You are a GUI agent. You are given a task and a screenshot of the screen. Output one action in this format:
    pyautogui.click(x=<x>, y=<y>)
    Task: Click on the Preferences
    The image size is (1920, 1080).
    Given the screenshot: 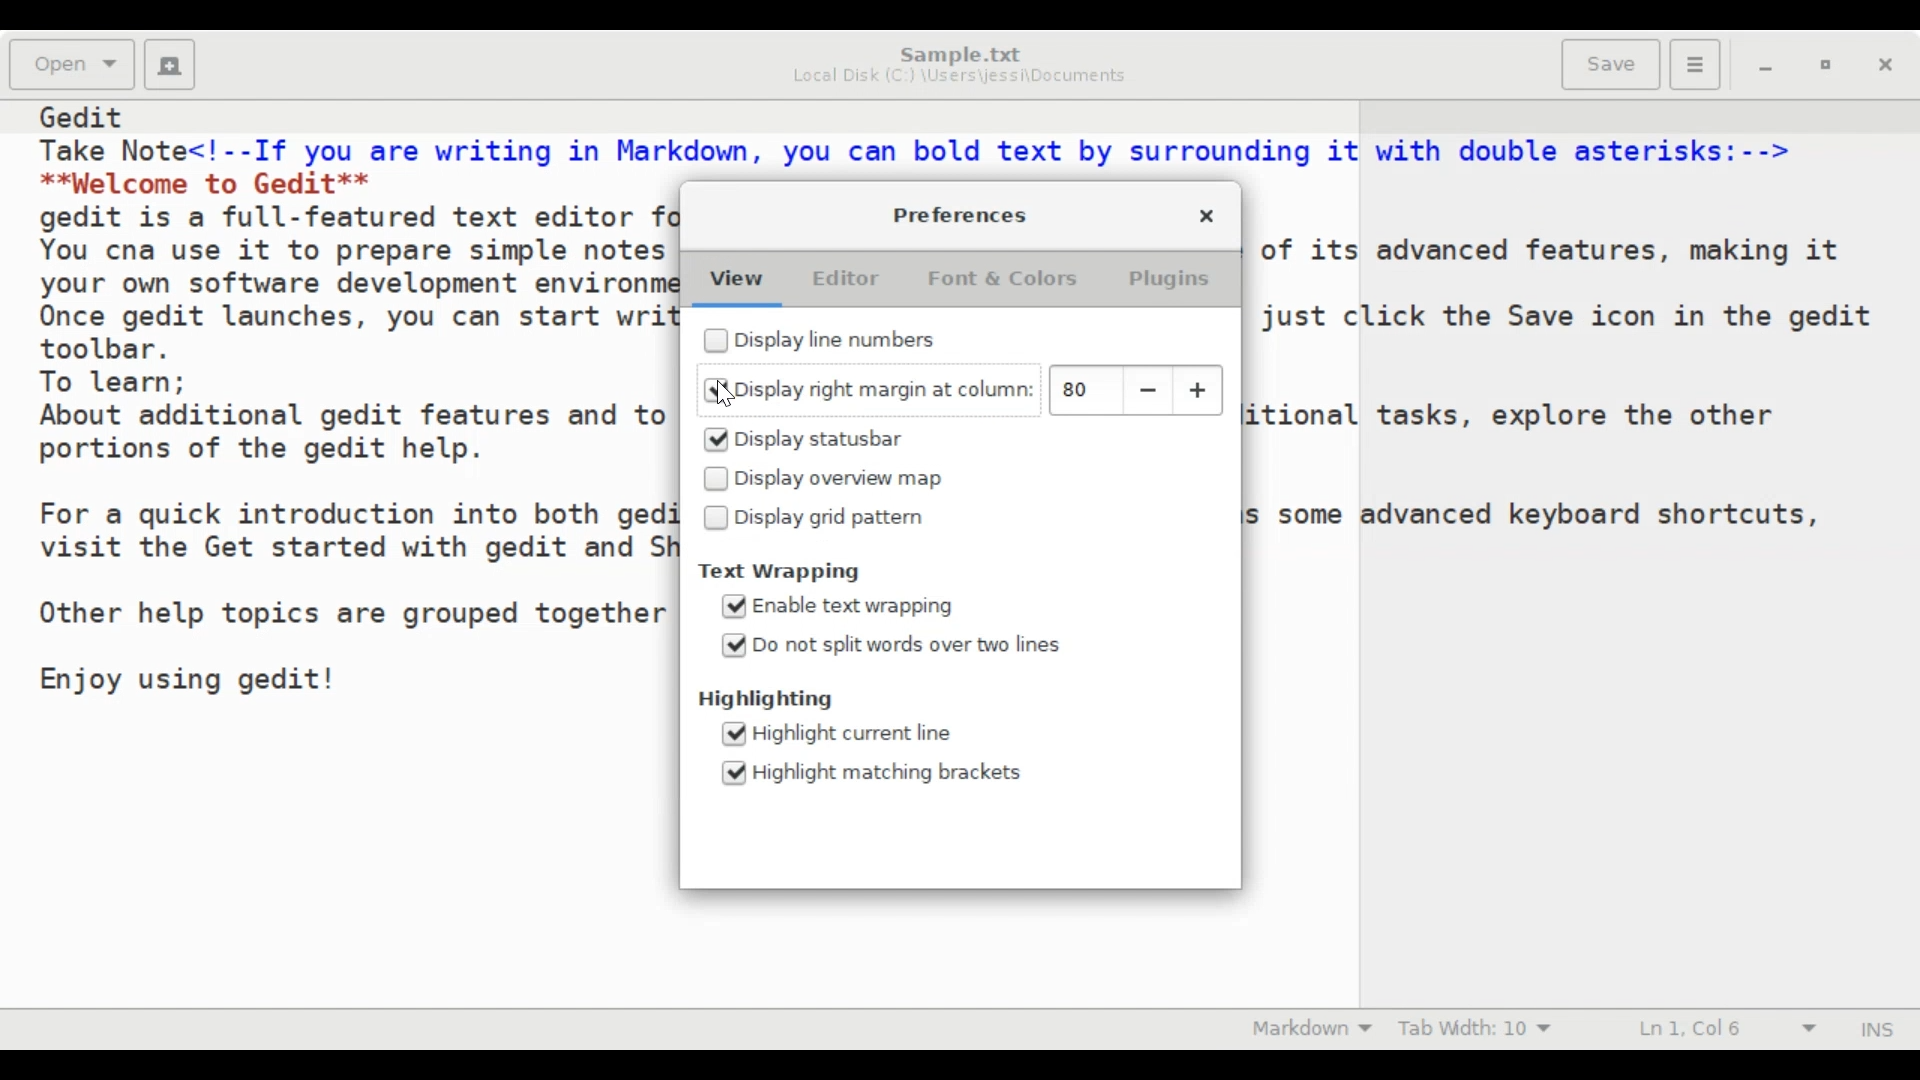 What is the action you would take?
    pyautogui.click(x=962, y=214)
    